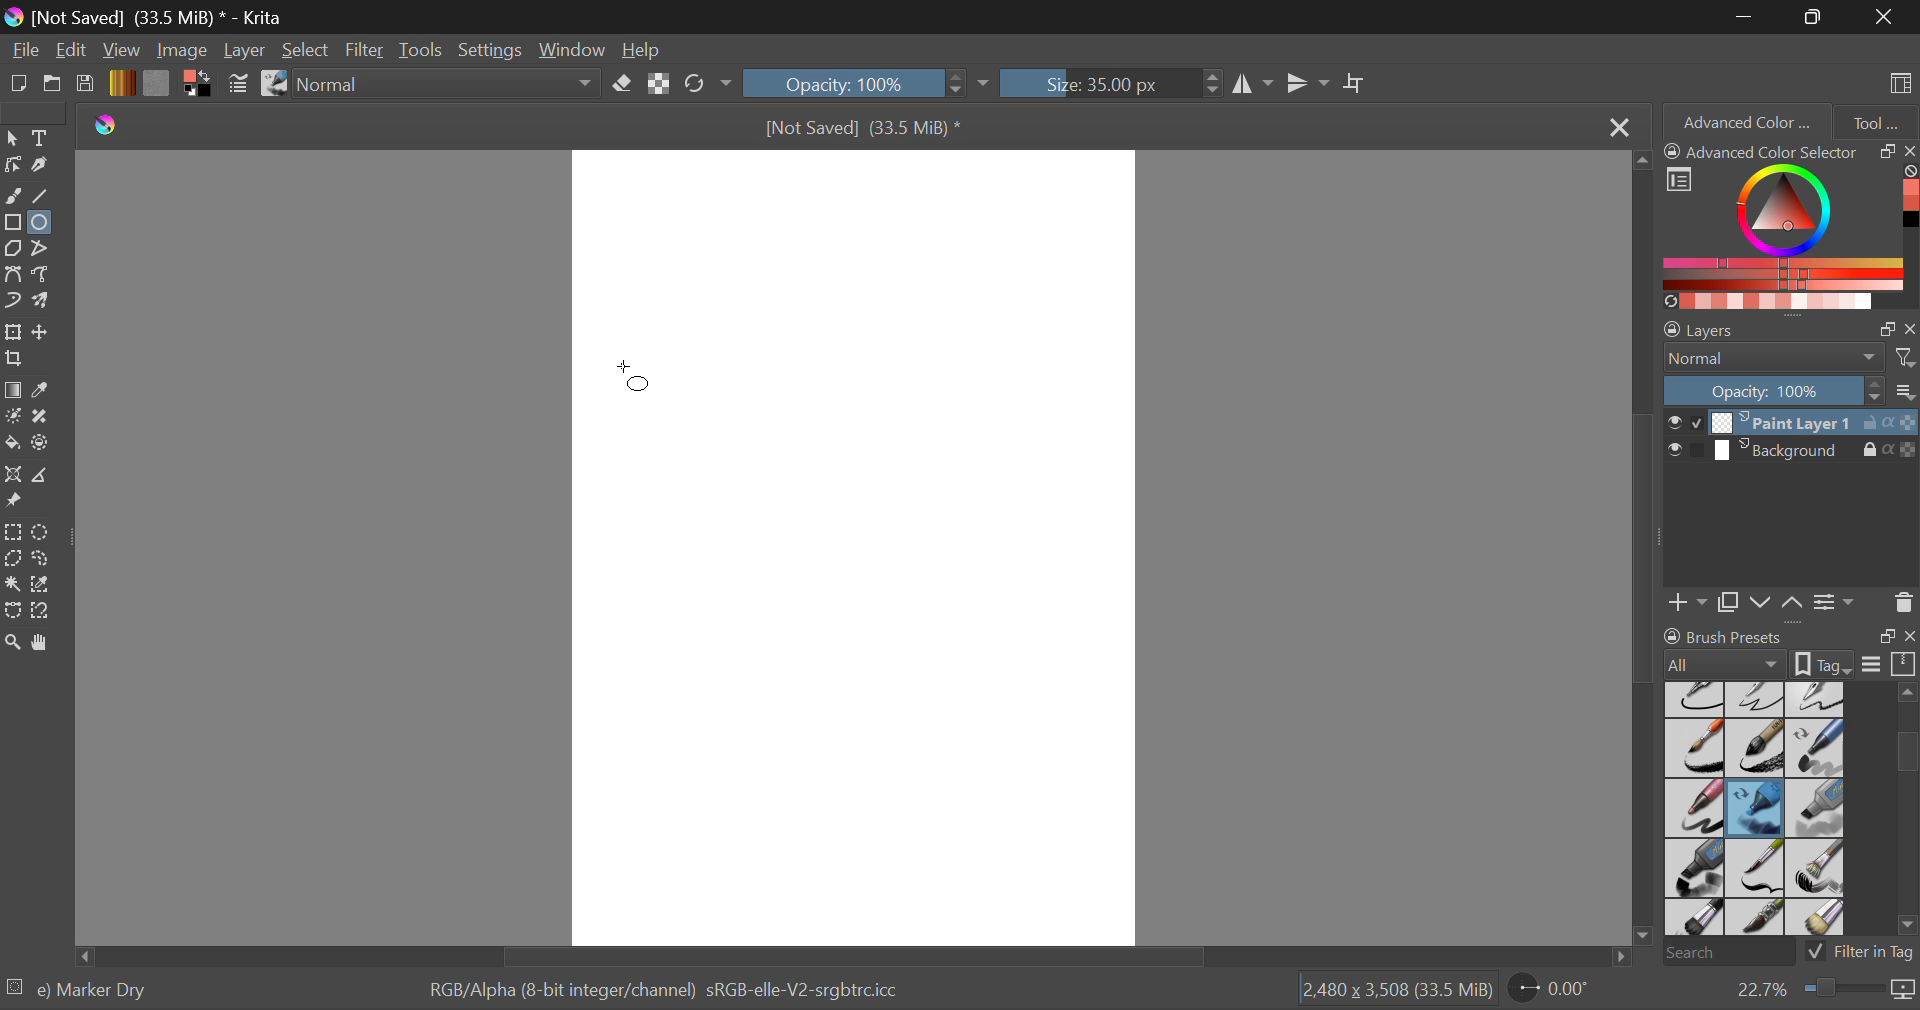  What do you see at coordinates (43, 137) in the screenshot?
I see `Text` at bounding box center [43, 137].